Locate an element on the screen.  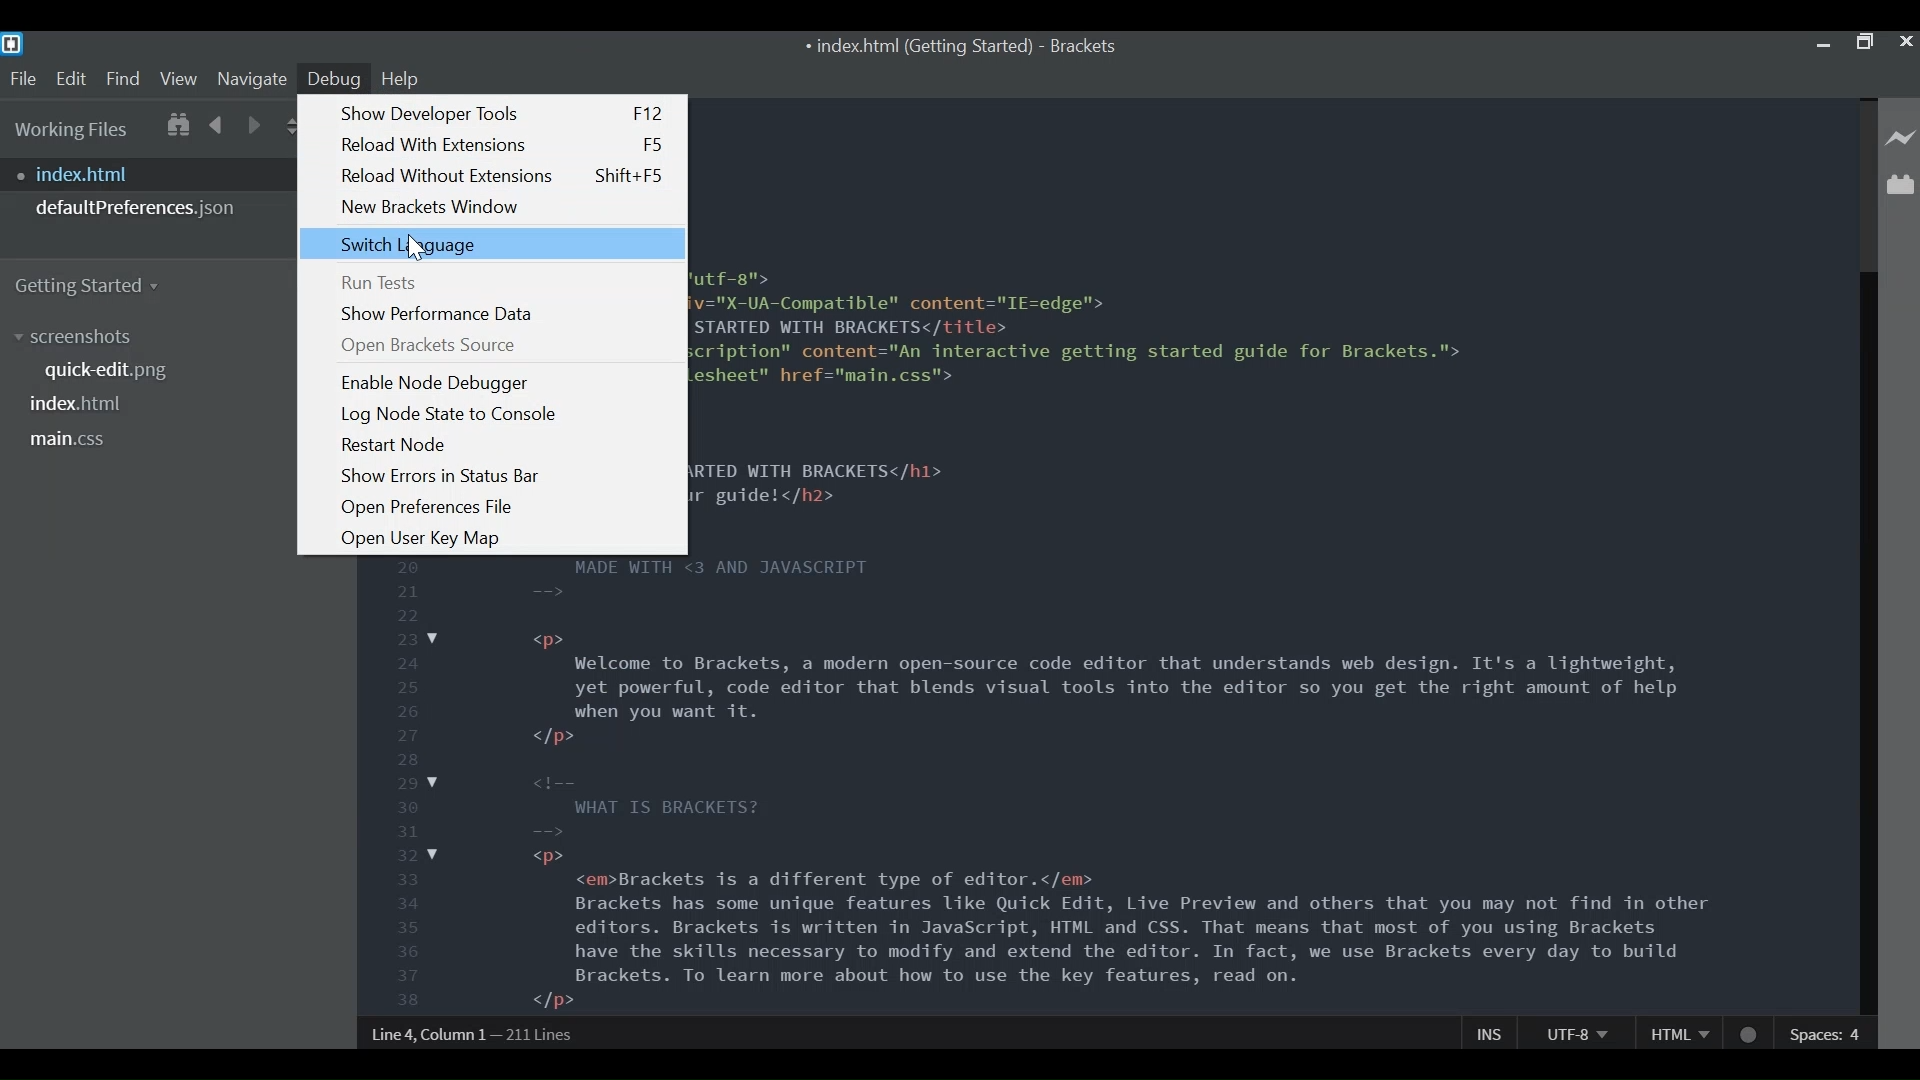
index.html (Getting Started) is located at coordinates (916, 48).